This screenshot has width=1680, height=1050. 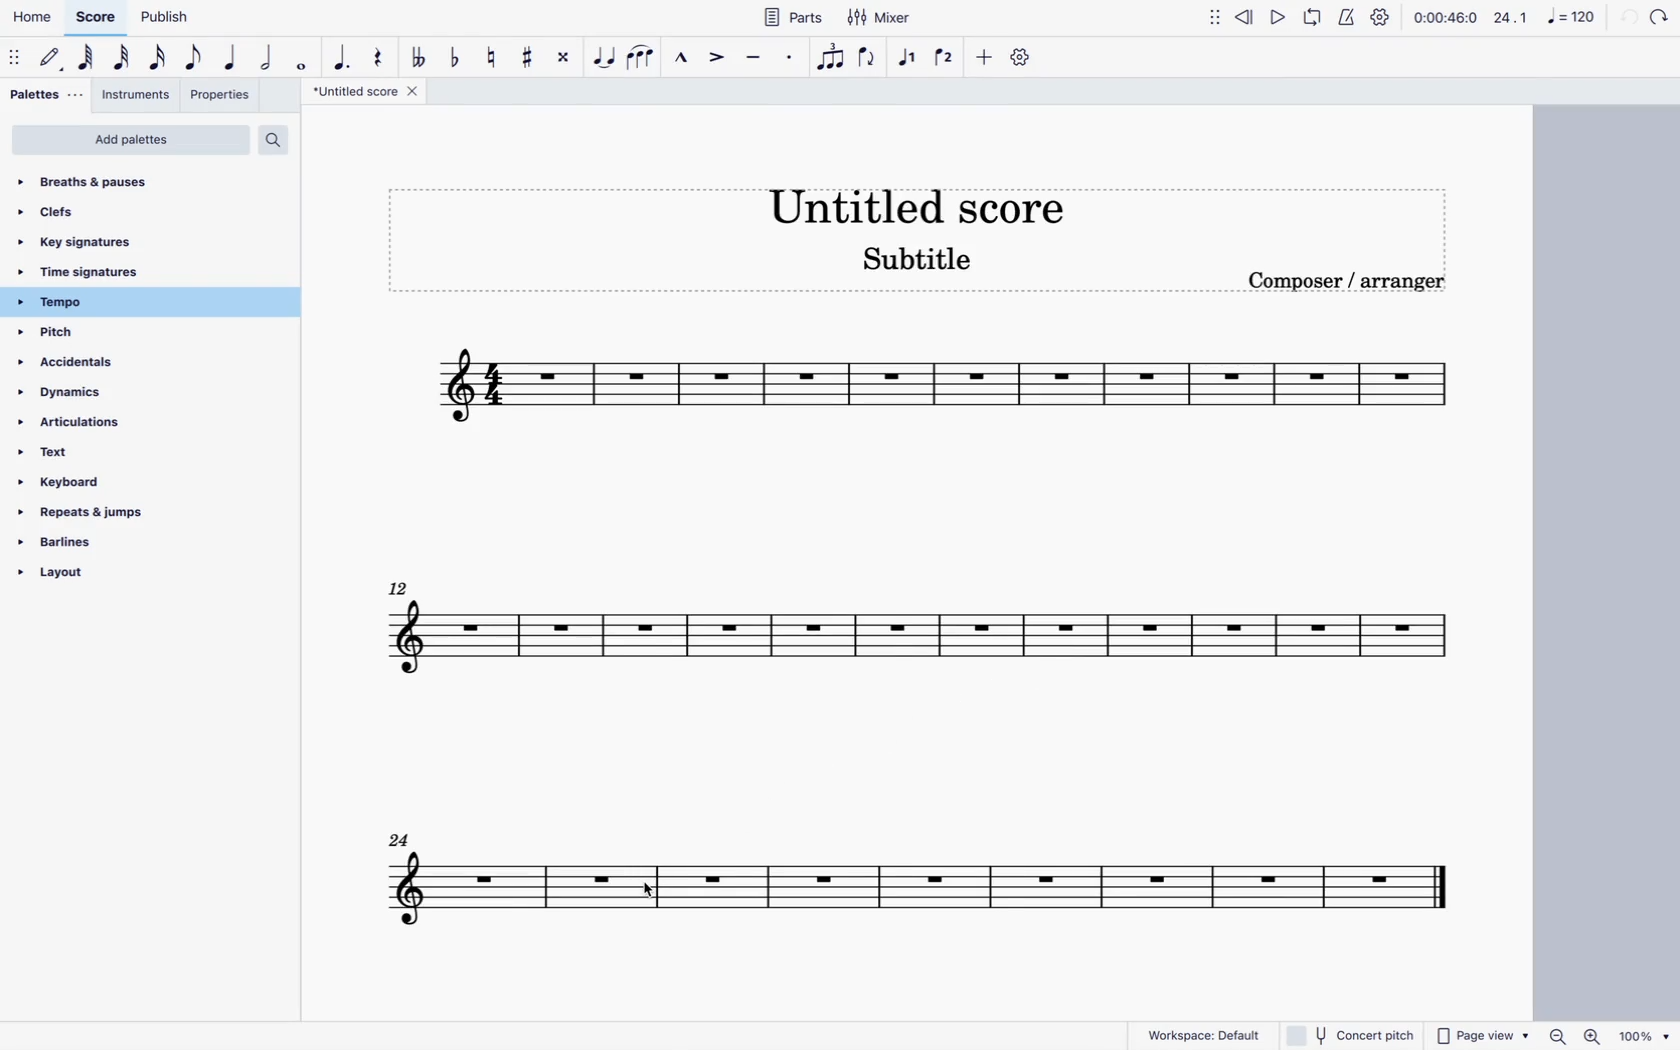 What do you see at coordinates (683, 58) in the screenshot?
I see `marcato` at bounding box center [683, 58].